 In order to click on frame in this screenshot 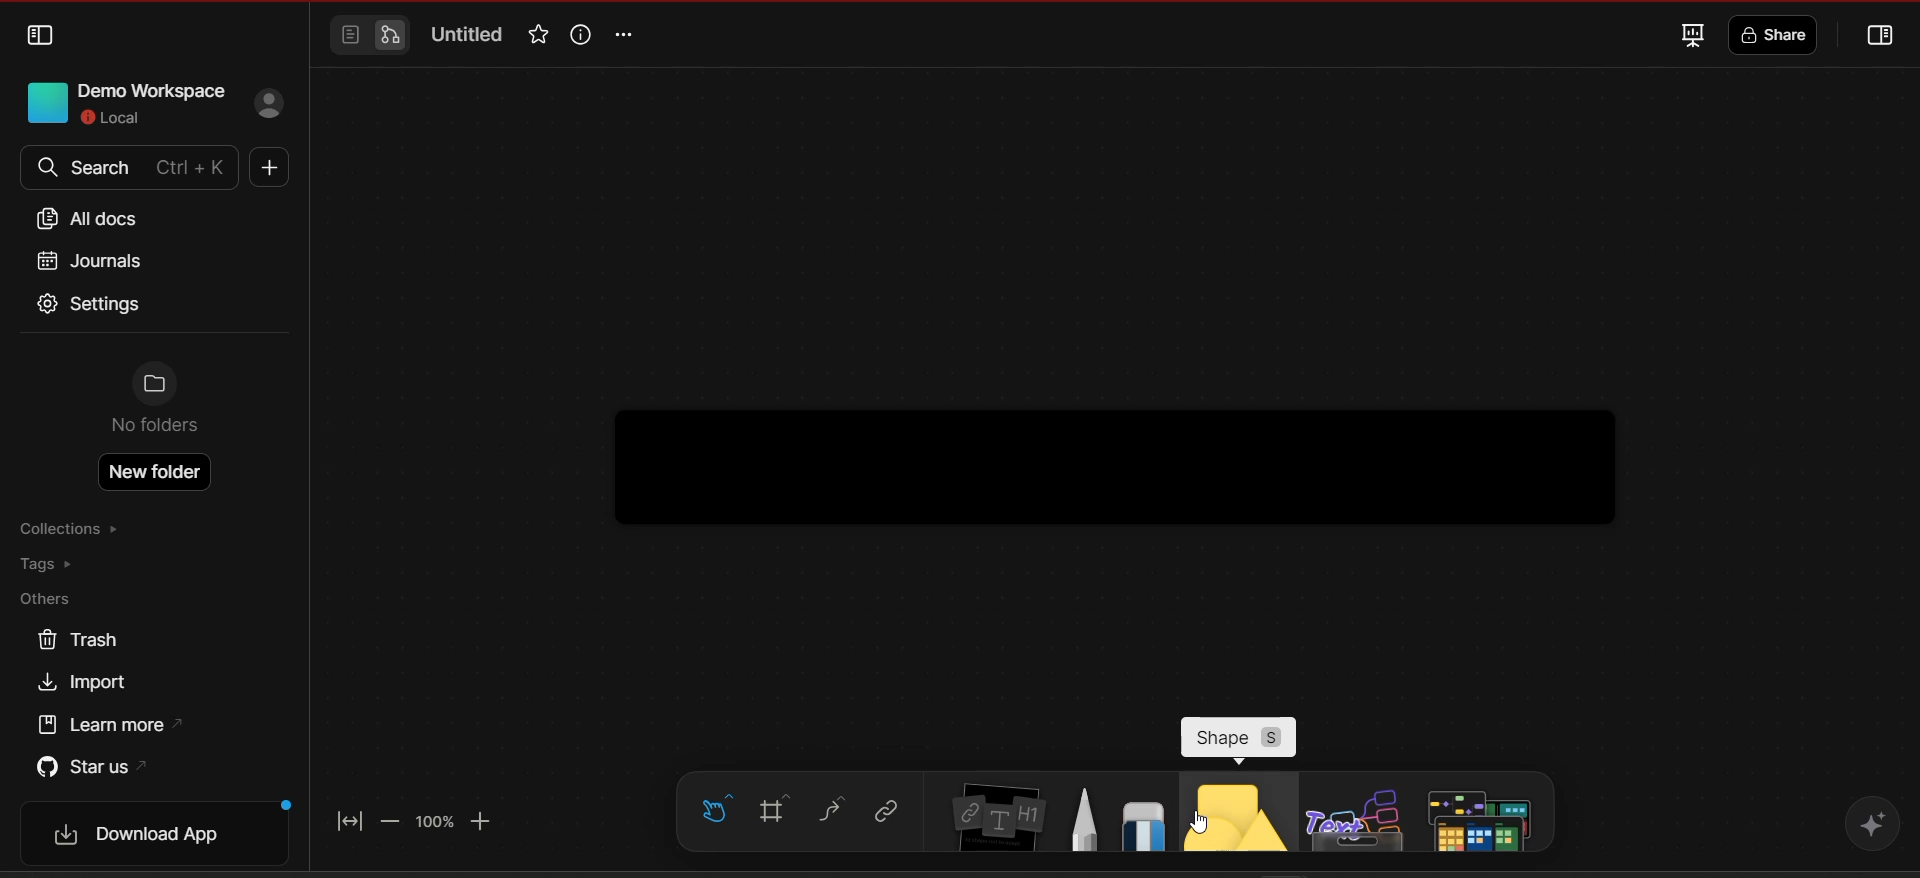, I will do `click(781, 811)`.